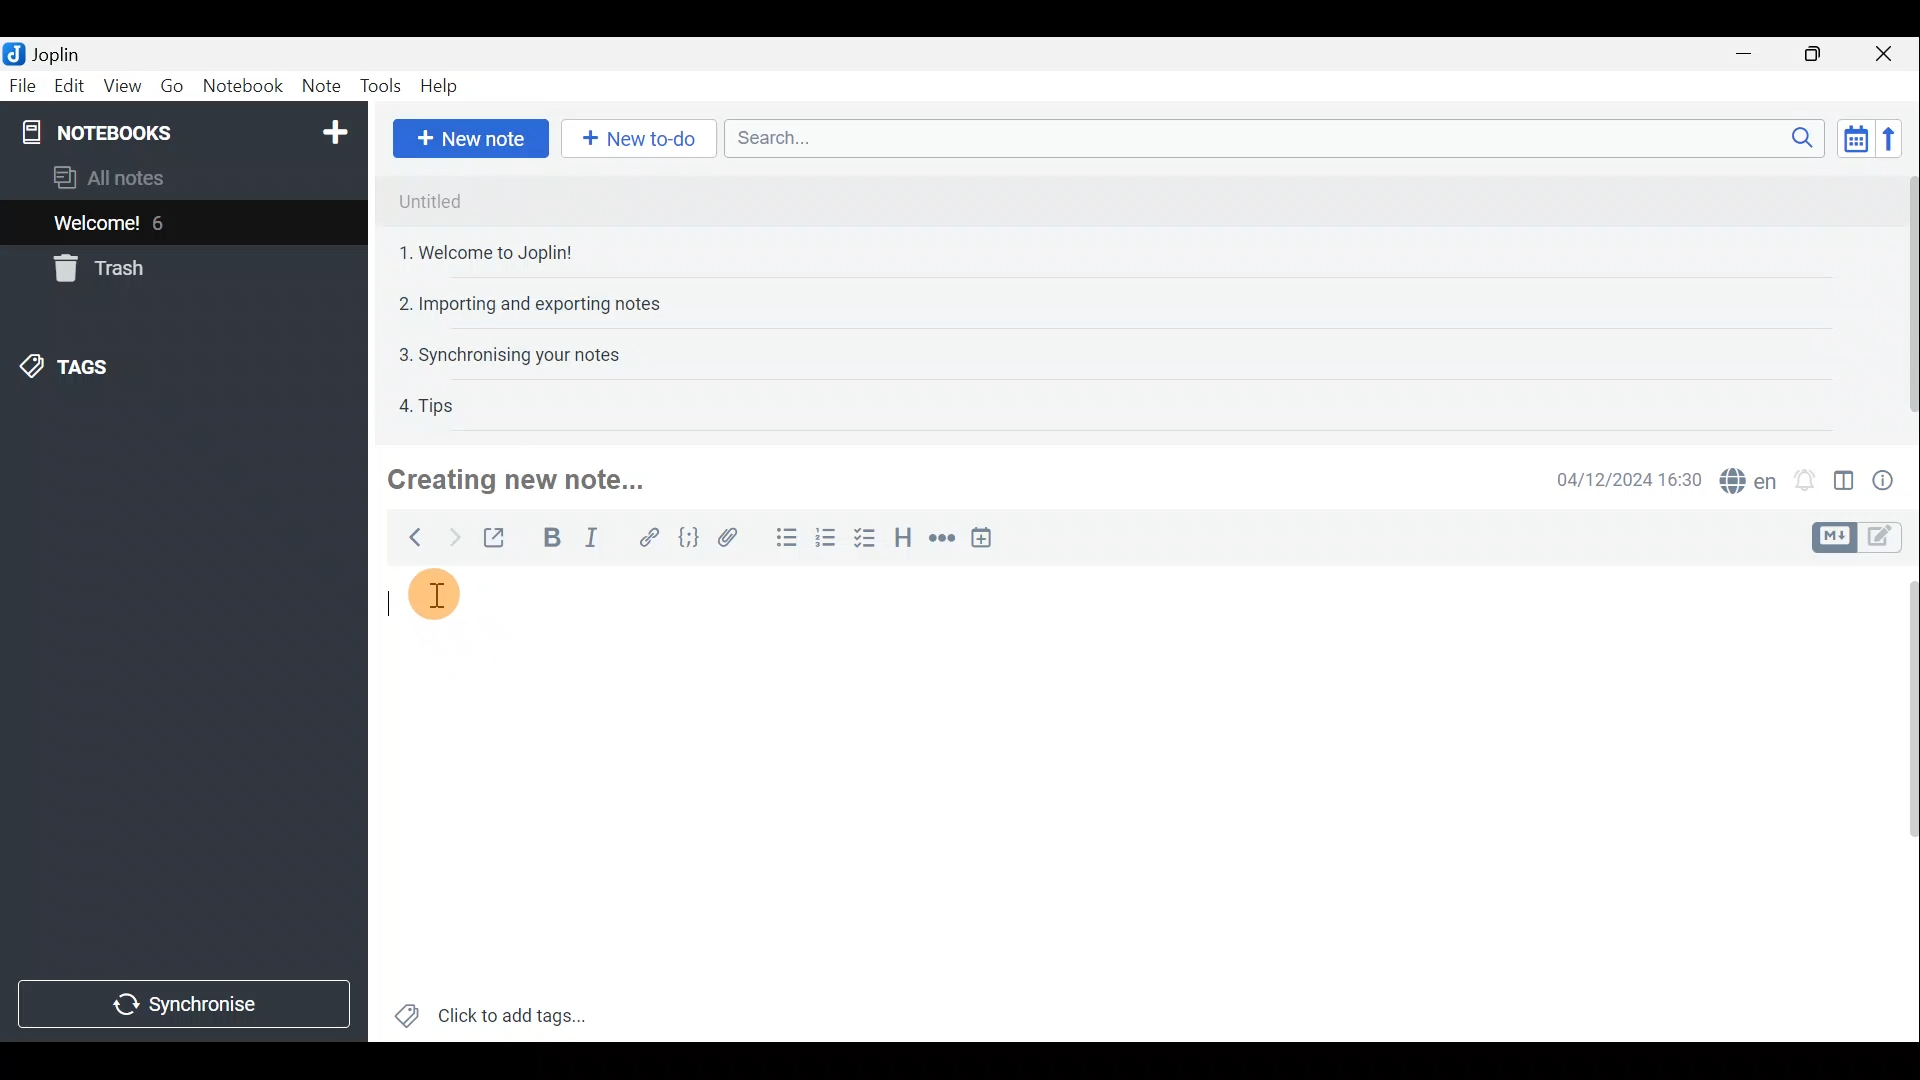  Describe the element at coordinates (243, 83) in the screenshot. I see `Notebook` at that location.